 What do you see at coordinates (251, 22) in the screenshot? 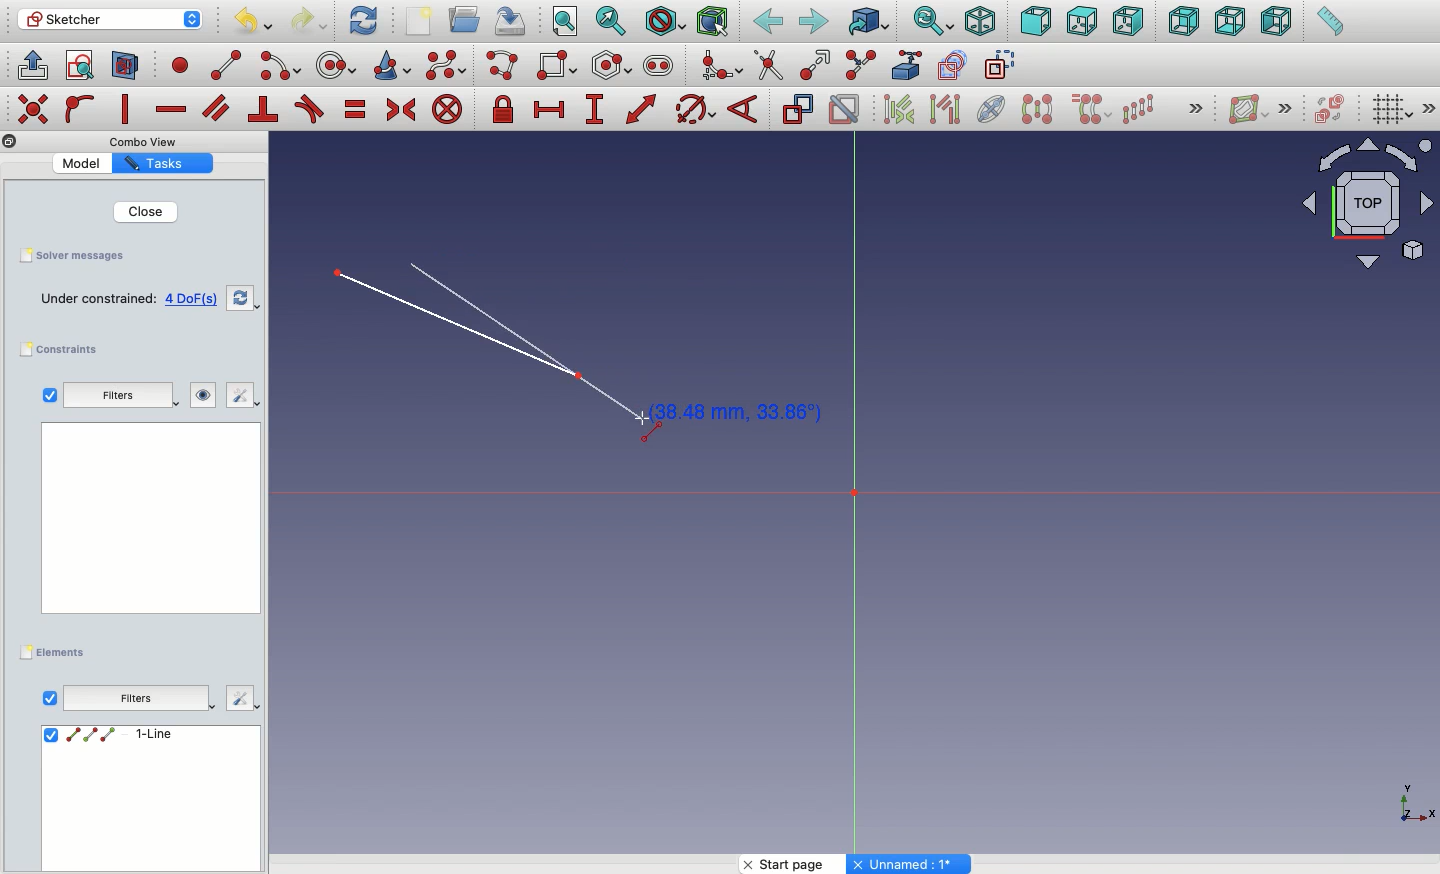
I see `Undo` at bounding box center [251, 22].